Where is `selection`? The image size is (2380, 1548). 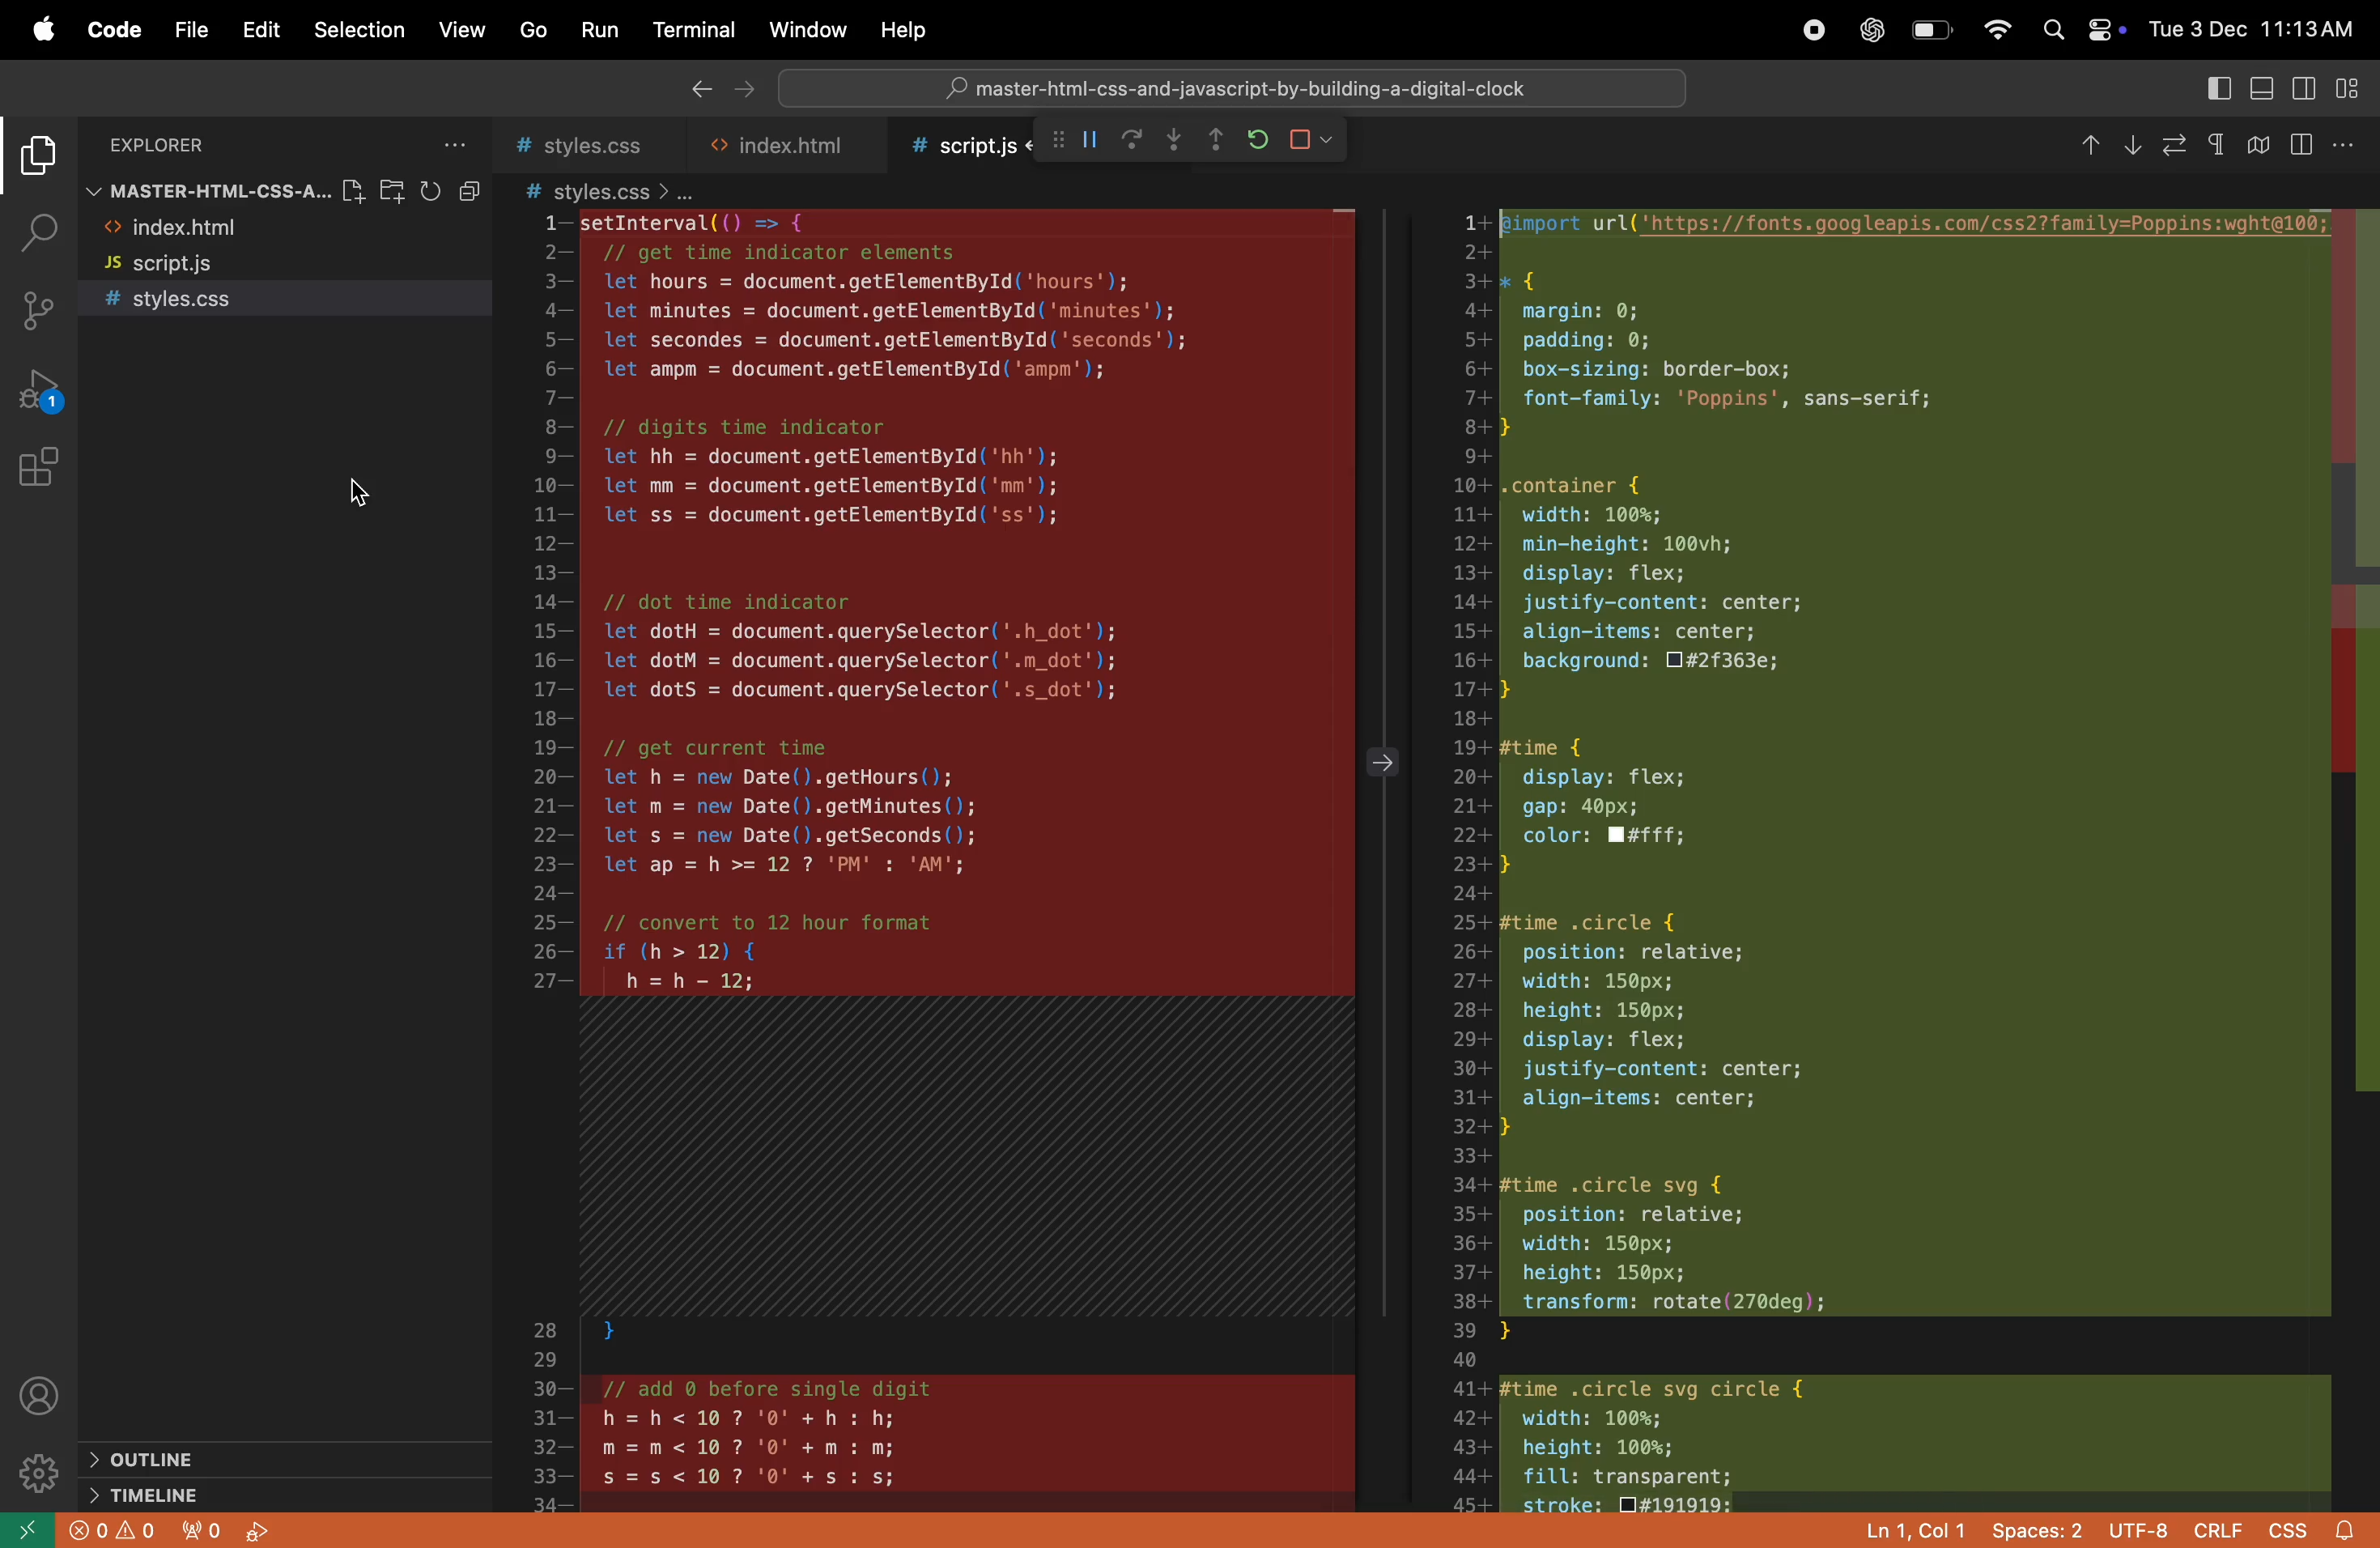
selection is located at coordinates (360, 31).